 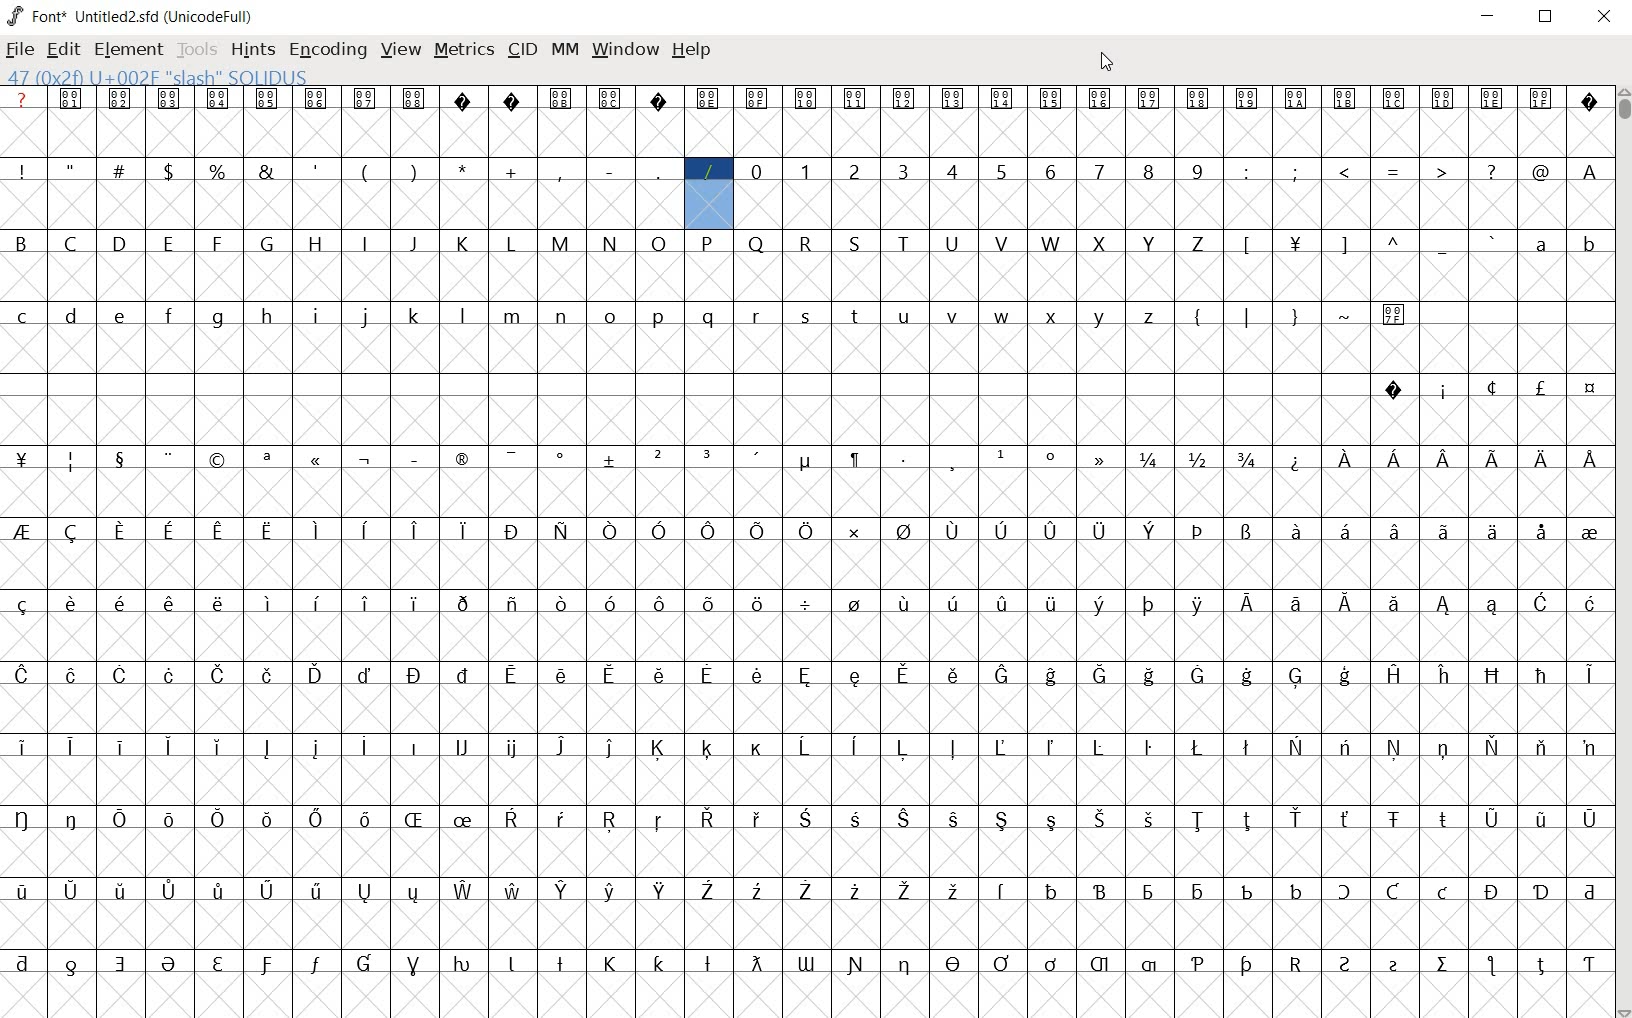 What do you see at coordinates (1541, 822) in the screenshot?
I see `glyph` at bounding box center [1541, 822].